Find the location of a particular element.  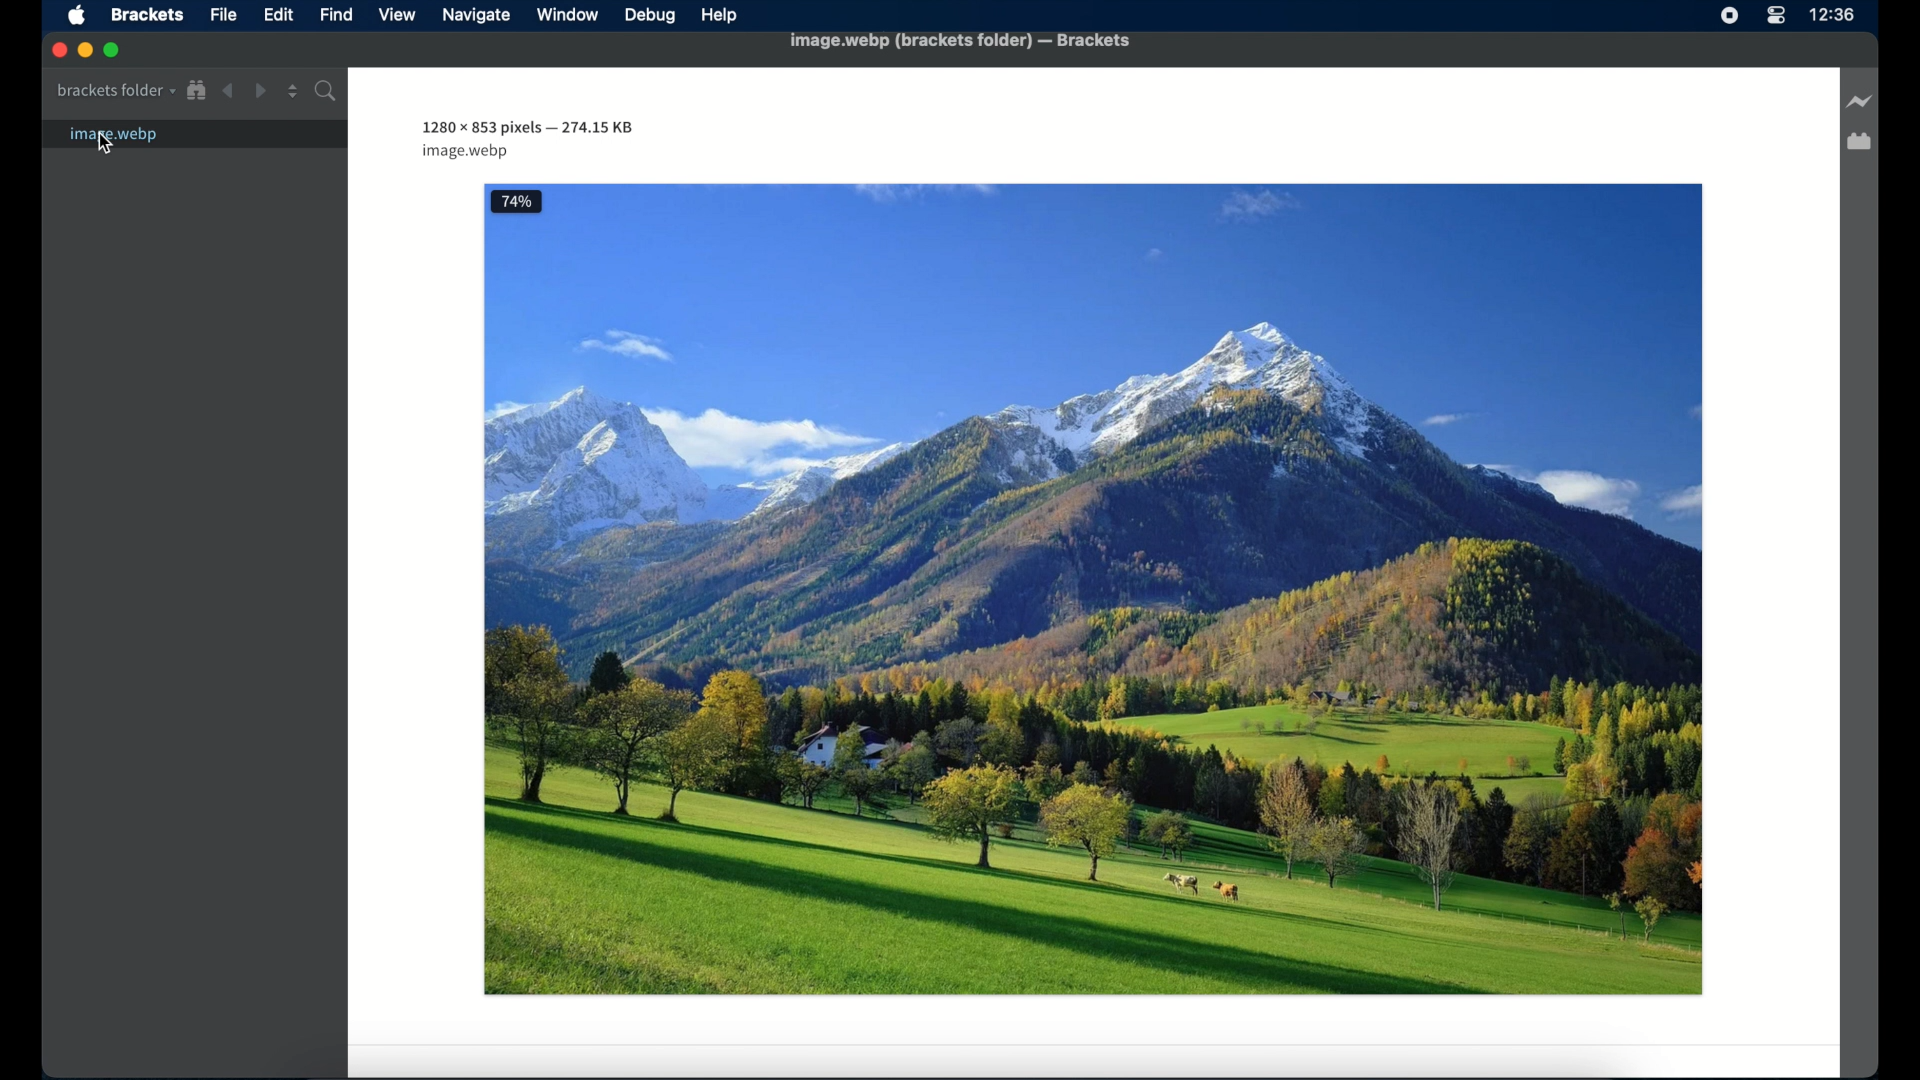

1280 x 853 pixels - 274.15 KB is located at coordinates (528, 128).